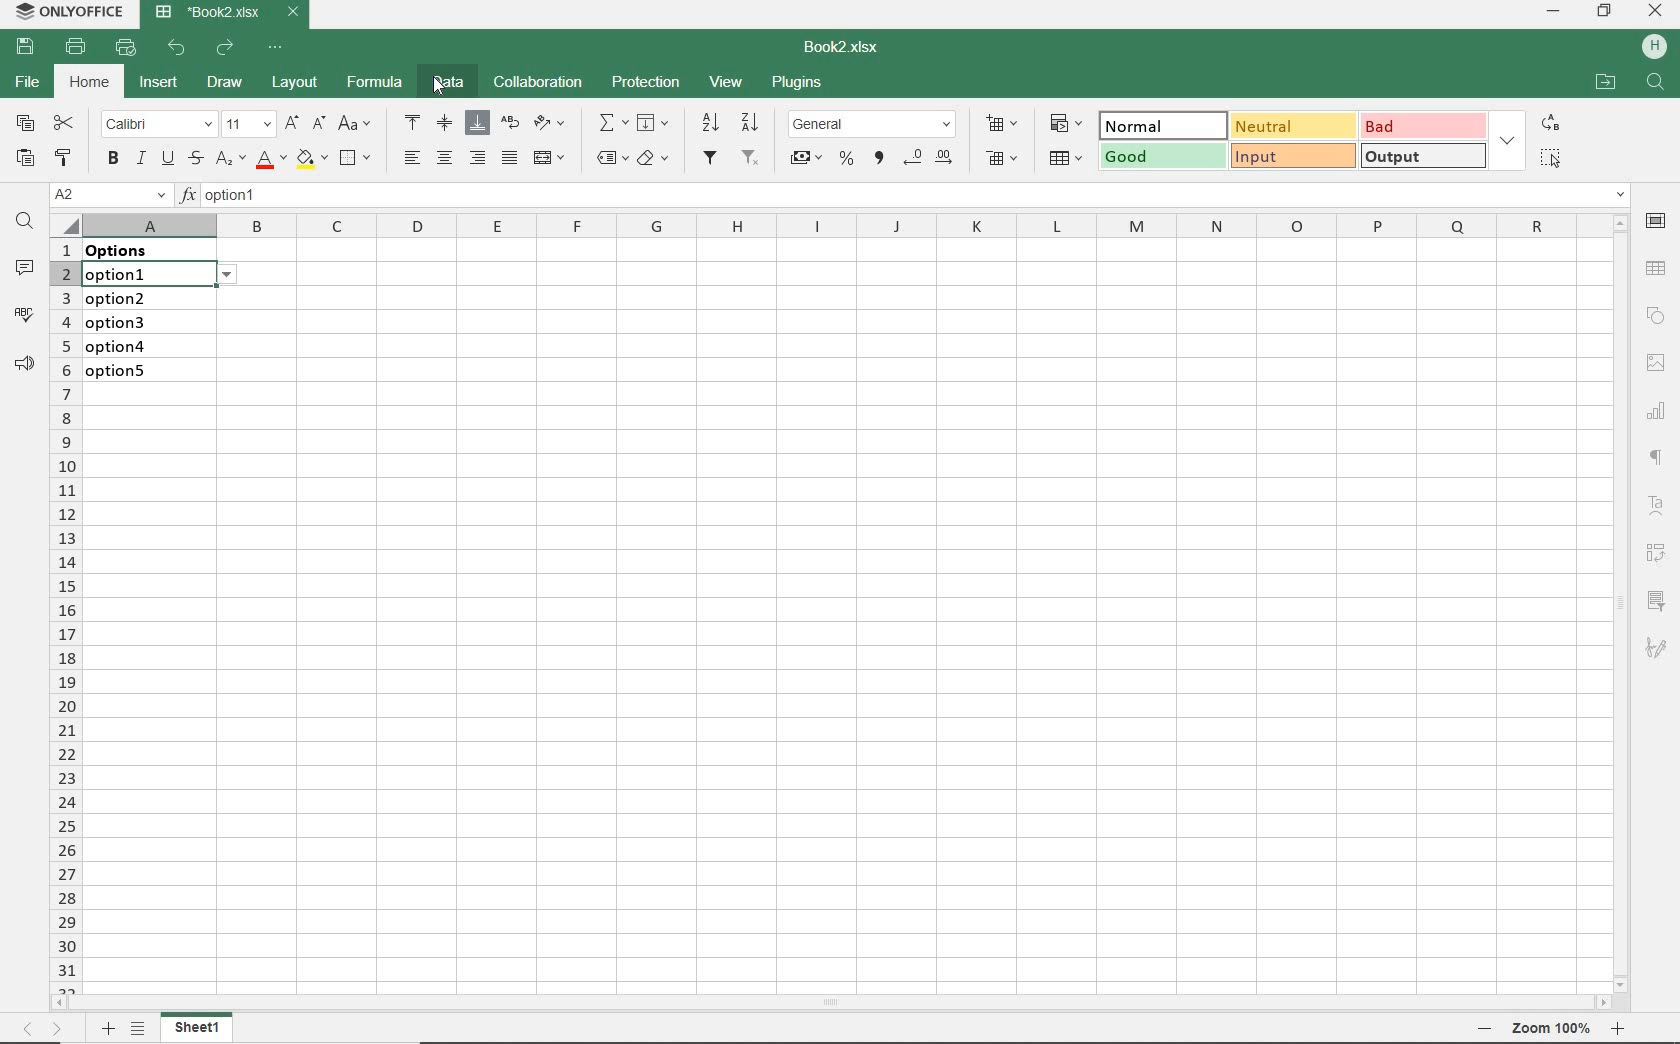 This screenshot has width=1680, height=1044. I want to click on REPLACE, so click(1550, 125).